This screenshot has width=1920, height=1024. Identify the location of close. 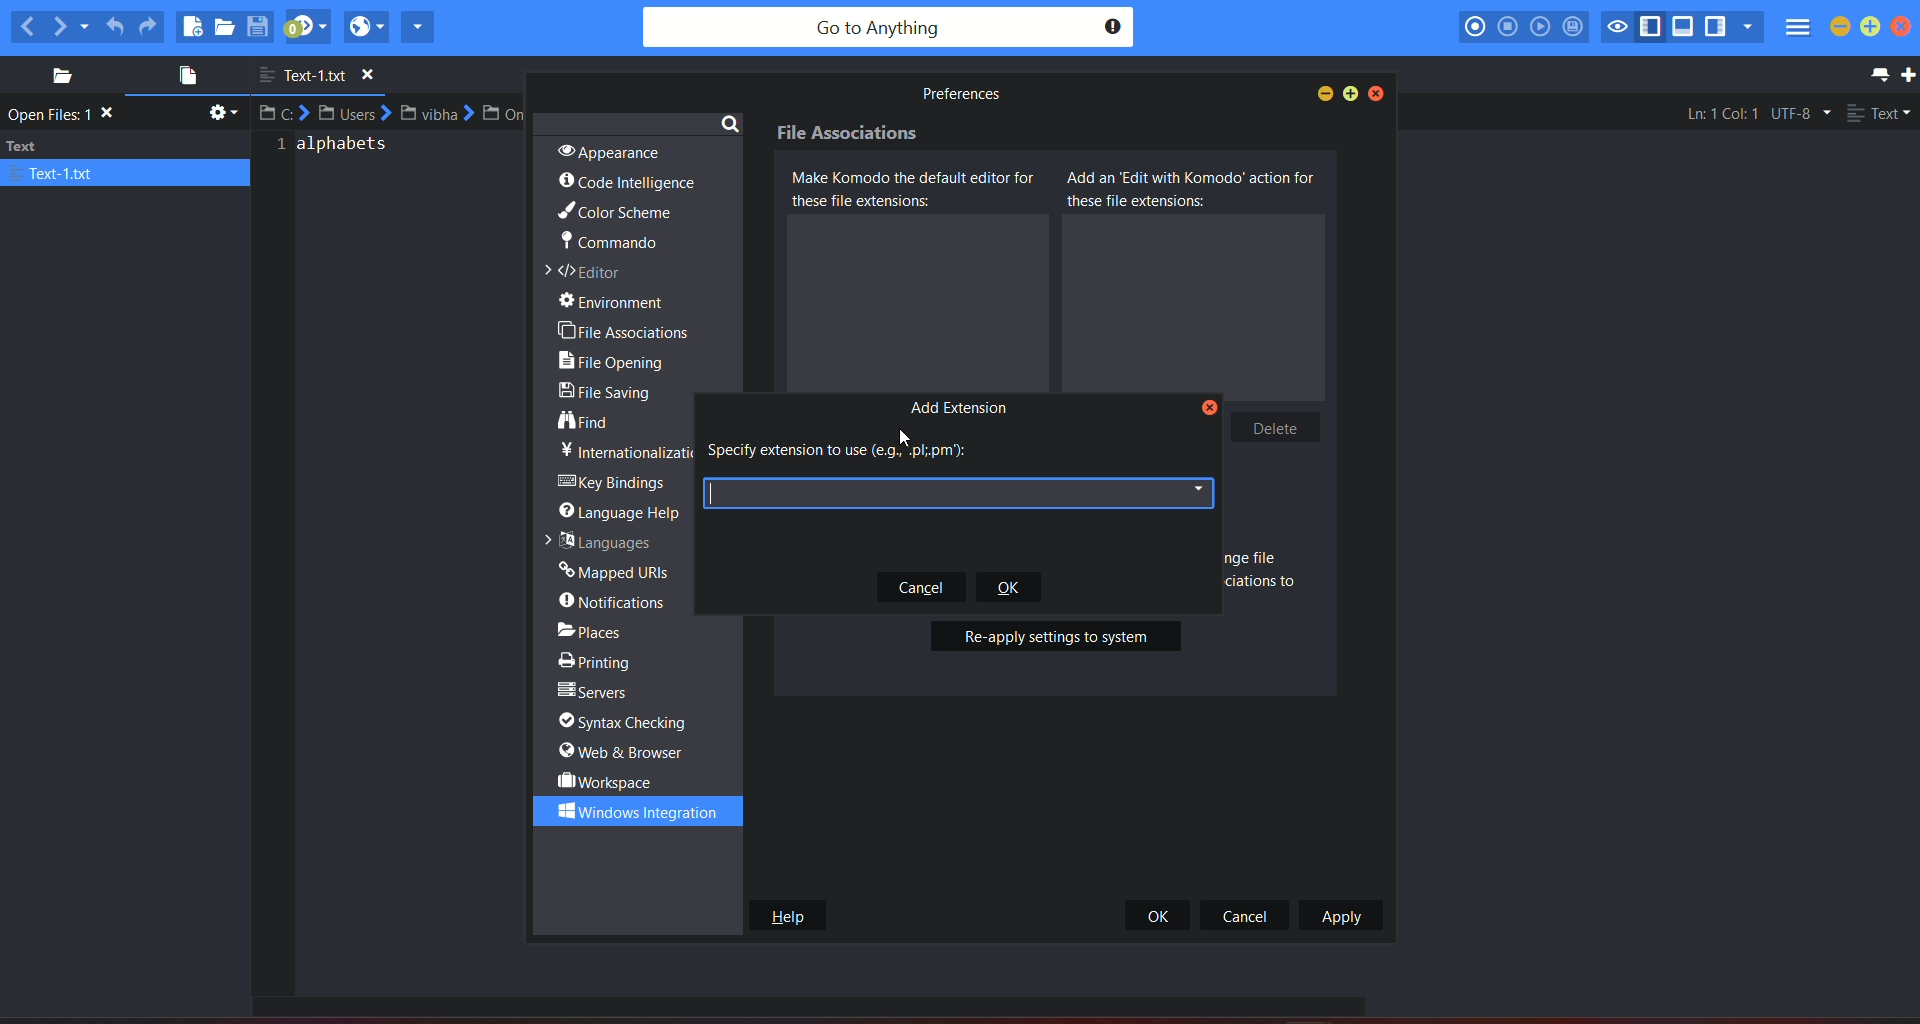
(1378, 93).